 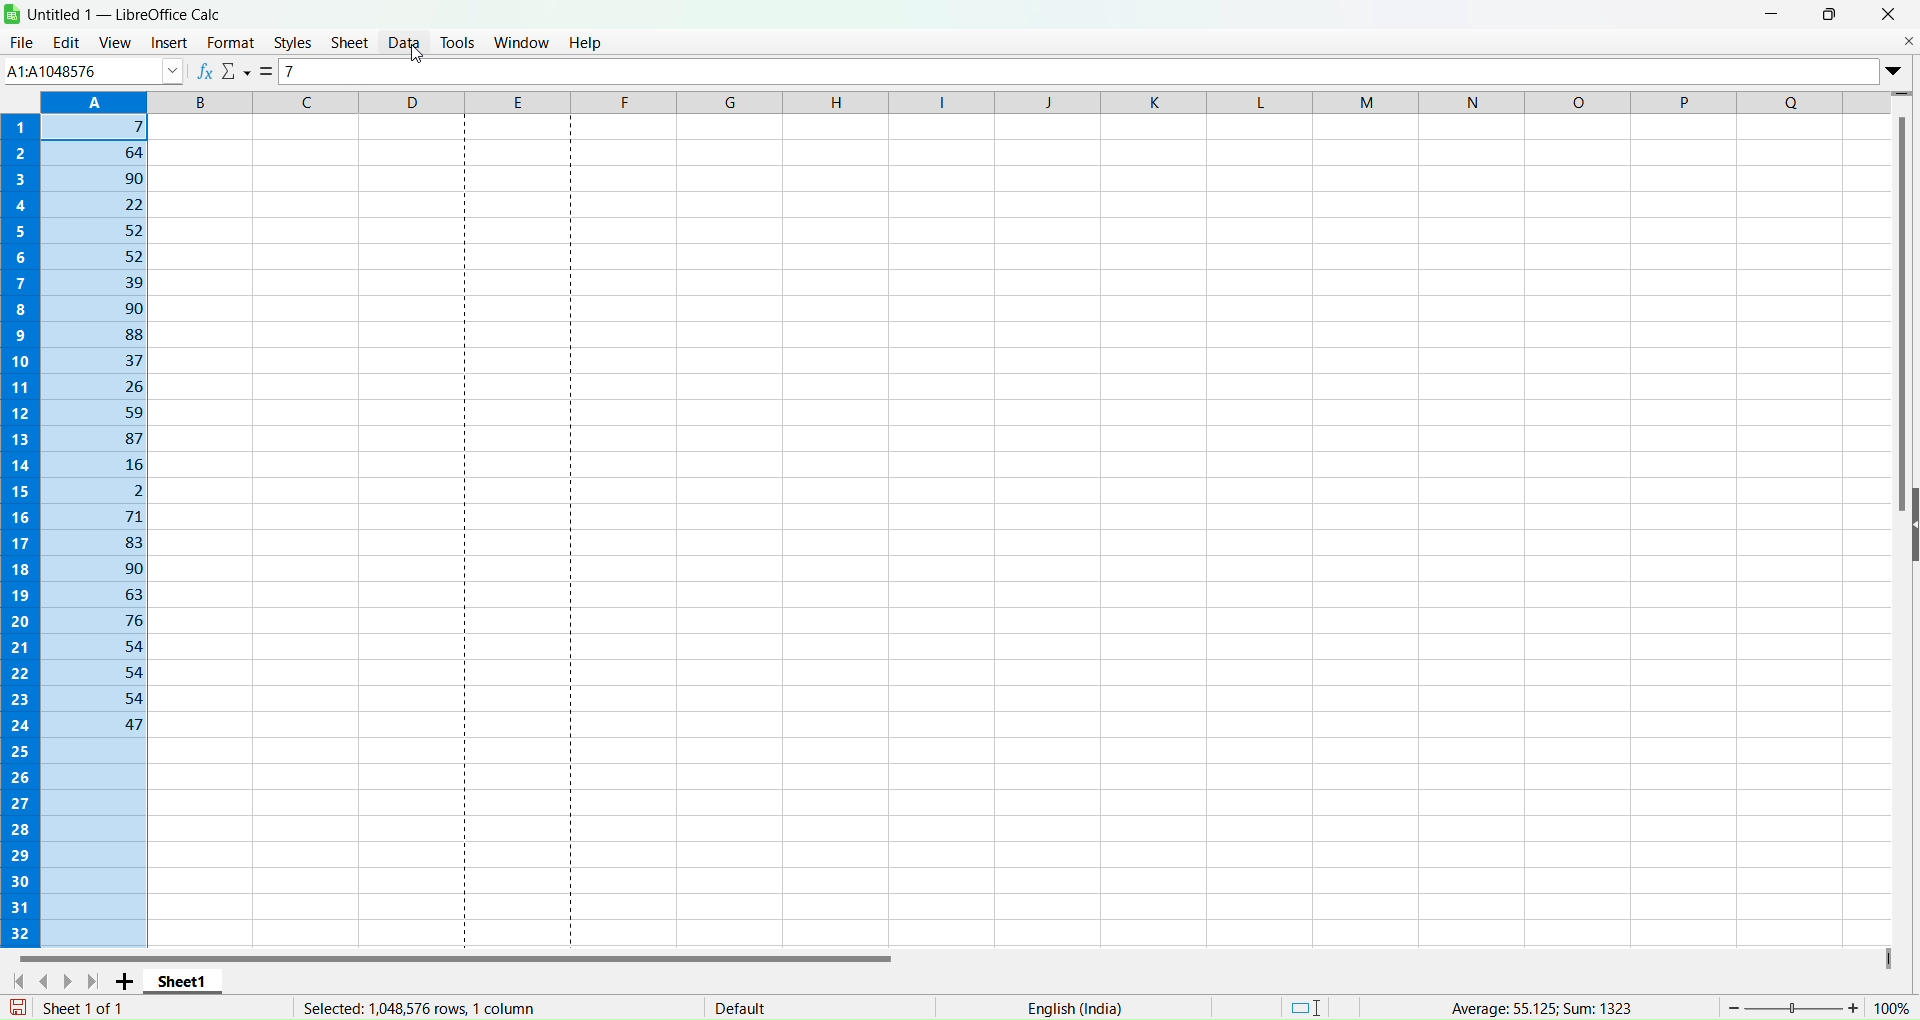 What do you see at coordinates (19, 1007) in the screenshot?
I see `Save` at bounding box center [19, 1007].